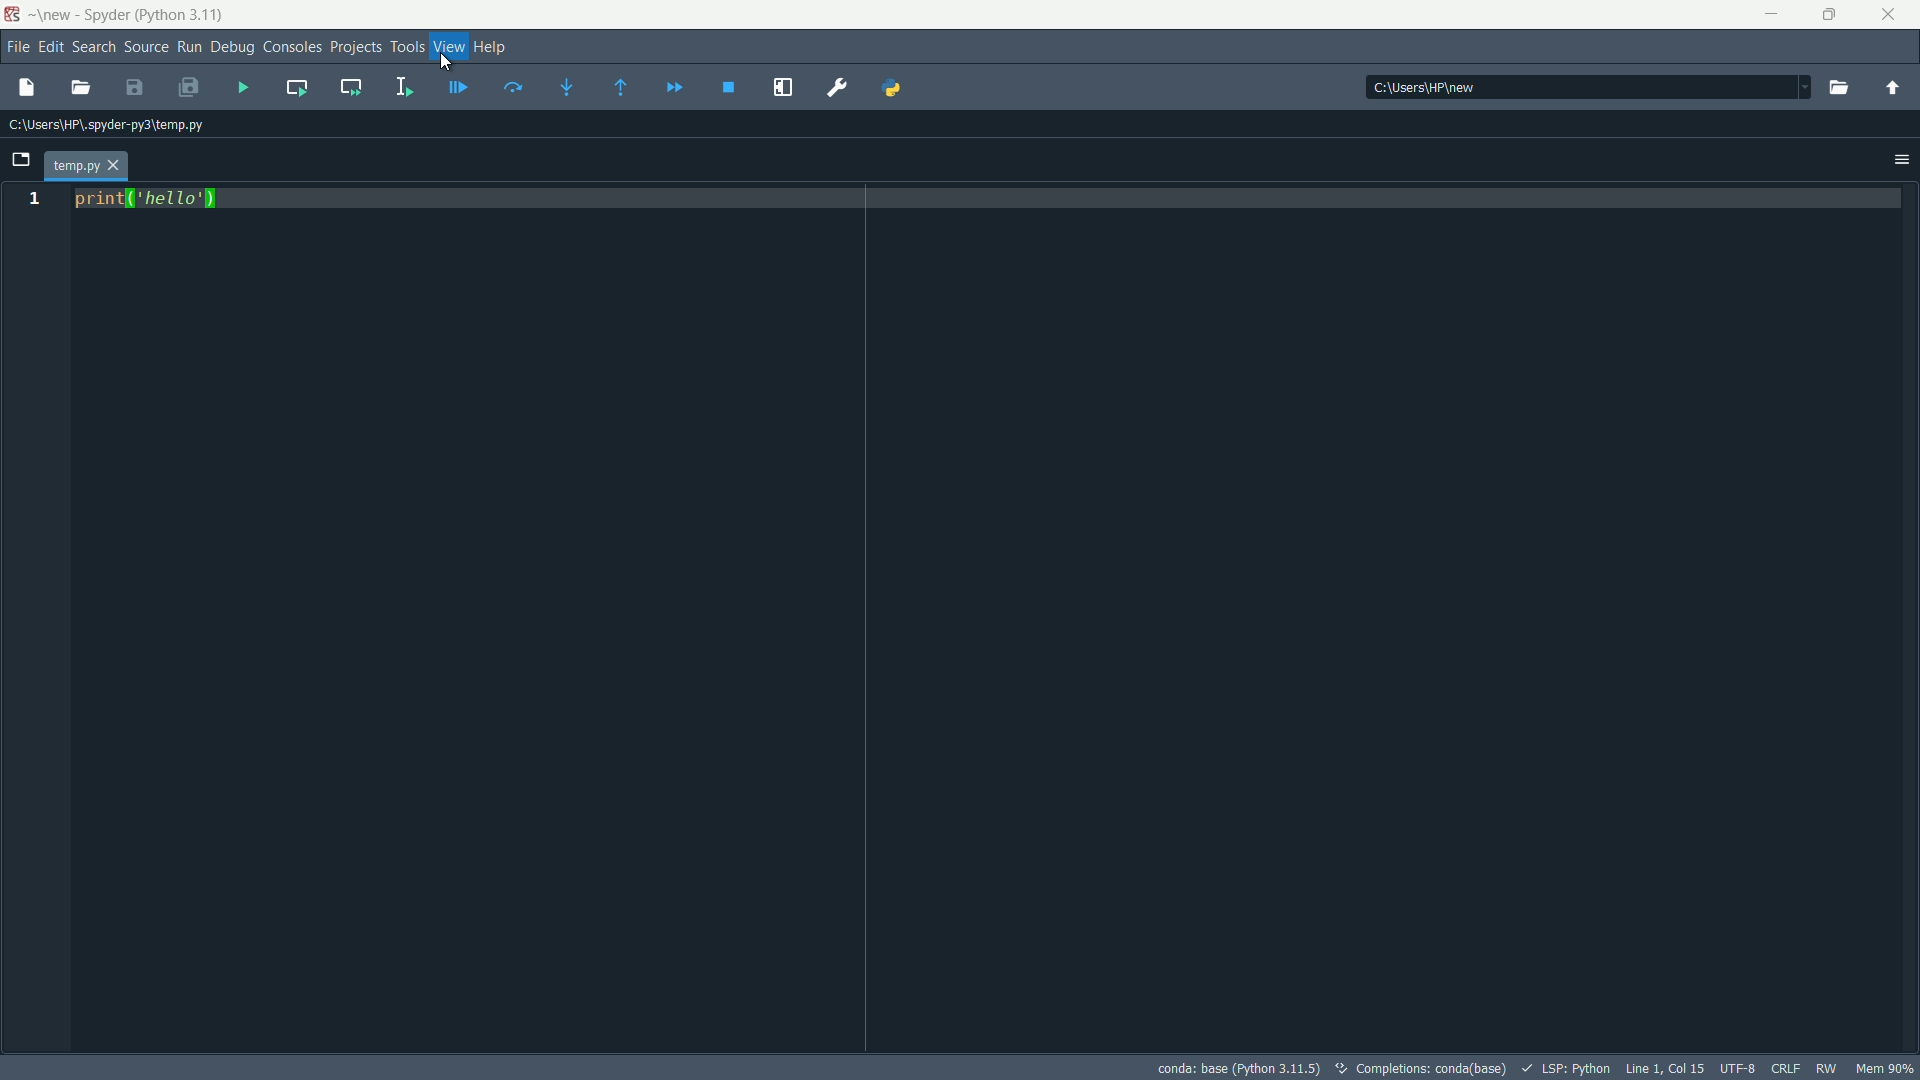 Image resolution: width=1920 pixels, height=1080 pixels. I want to click on save all files, so click(190, 86).